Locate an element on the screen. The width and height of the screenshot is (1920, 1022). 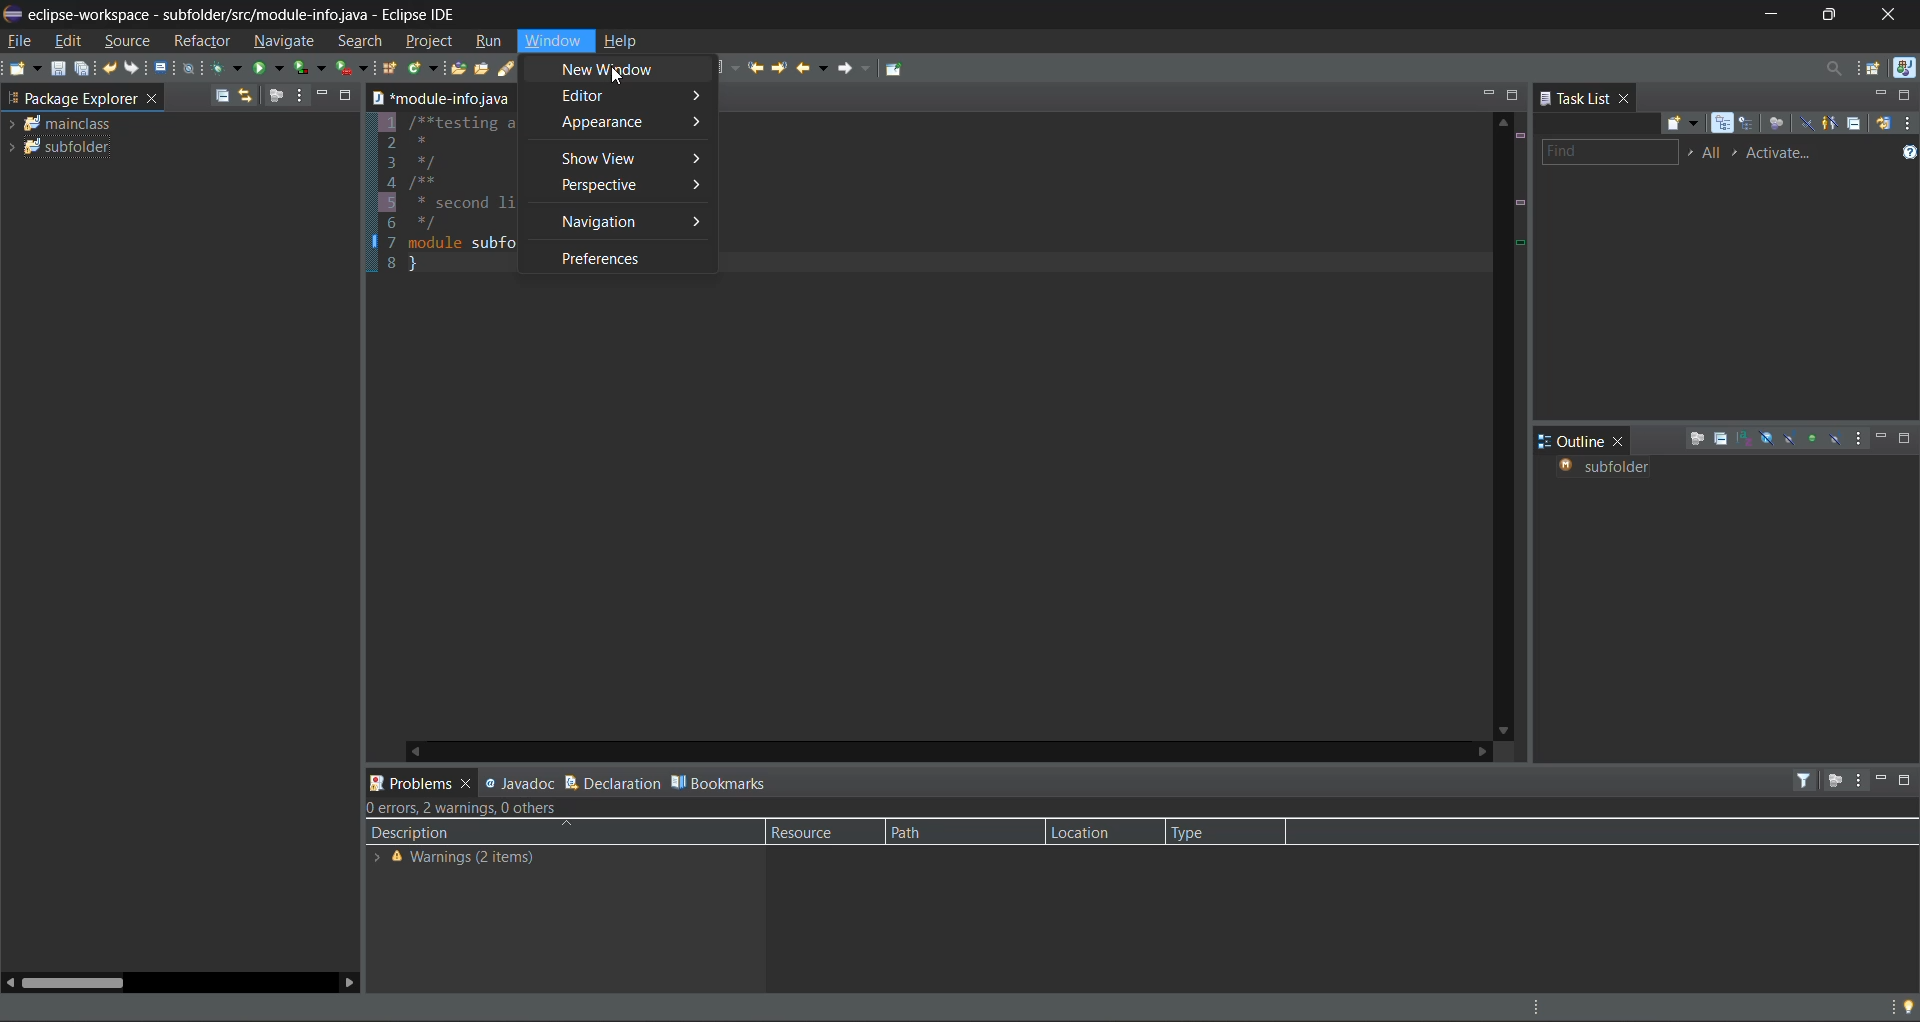
maximize is located at coordinates (1906, 438).